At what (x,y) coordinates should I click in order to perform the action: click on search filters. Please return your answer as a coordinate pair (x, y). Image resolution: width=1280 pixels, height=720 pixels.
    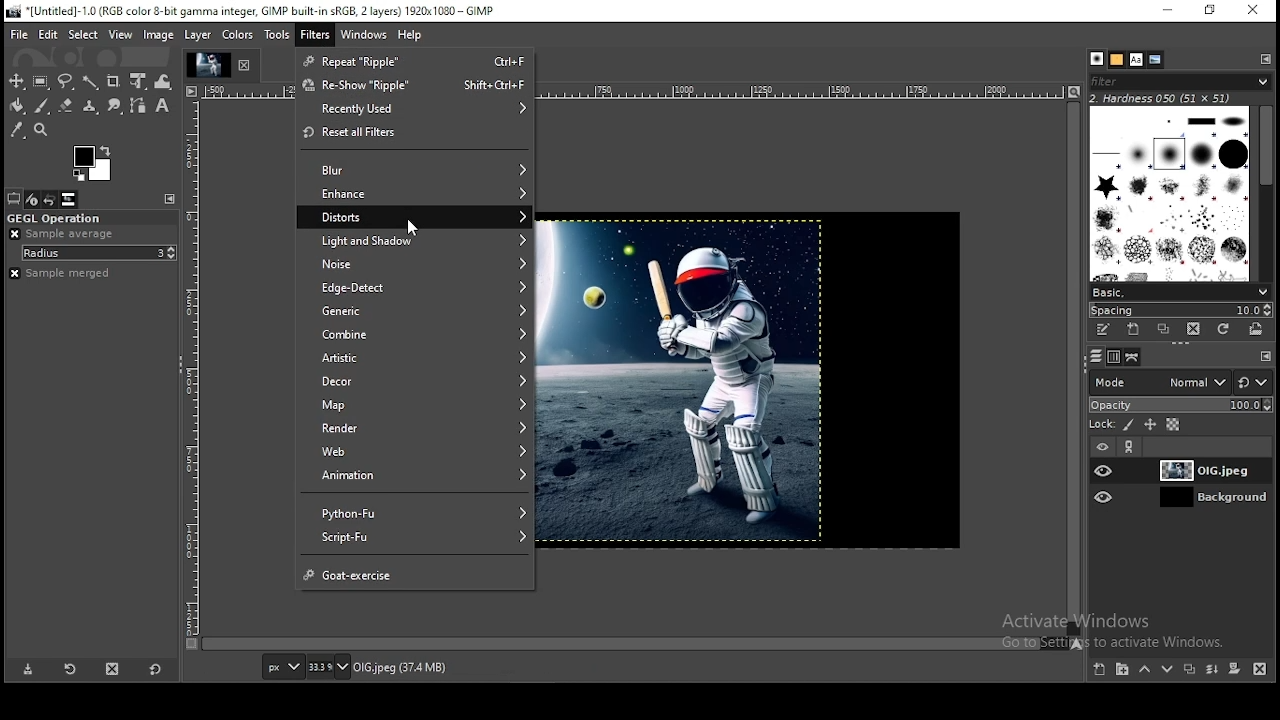
    Looking at the image, I should click on (1181, 80).